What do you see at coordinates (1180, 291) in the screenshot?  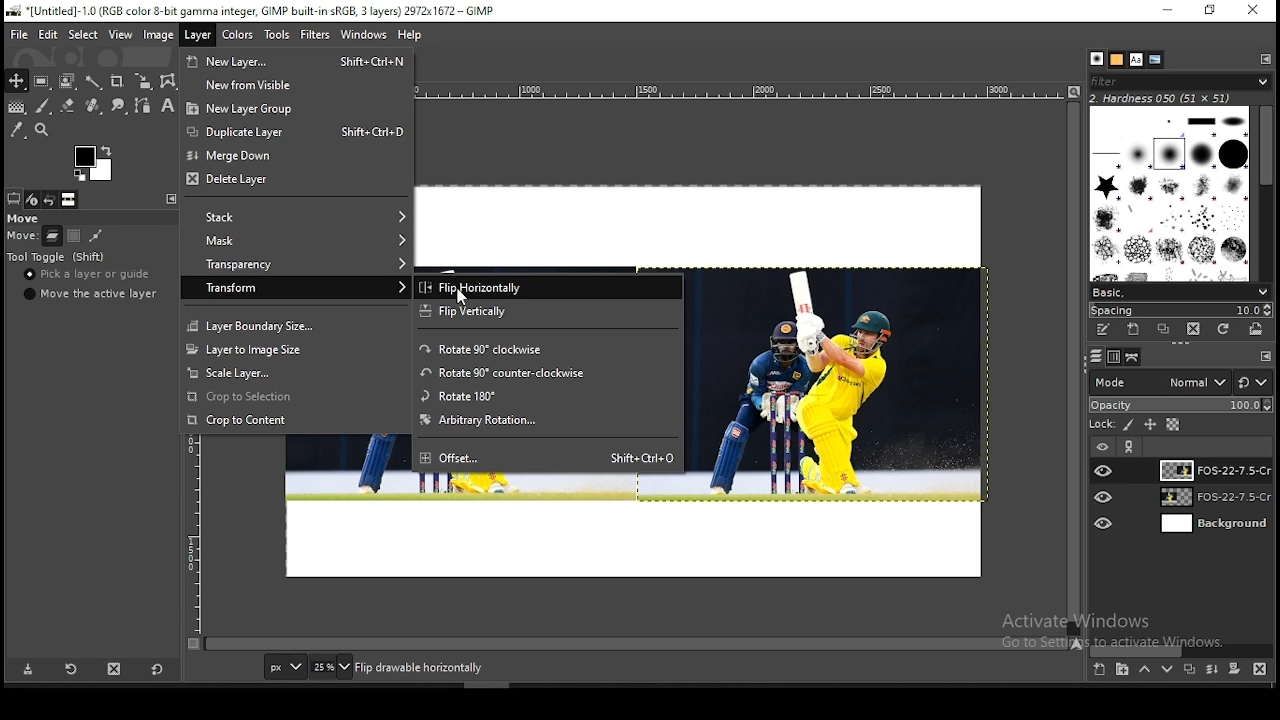 I see `brush presets` at bounding box center [1180, 291].